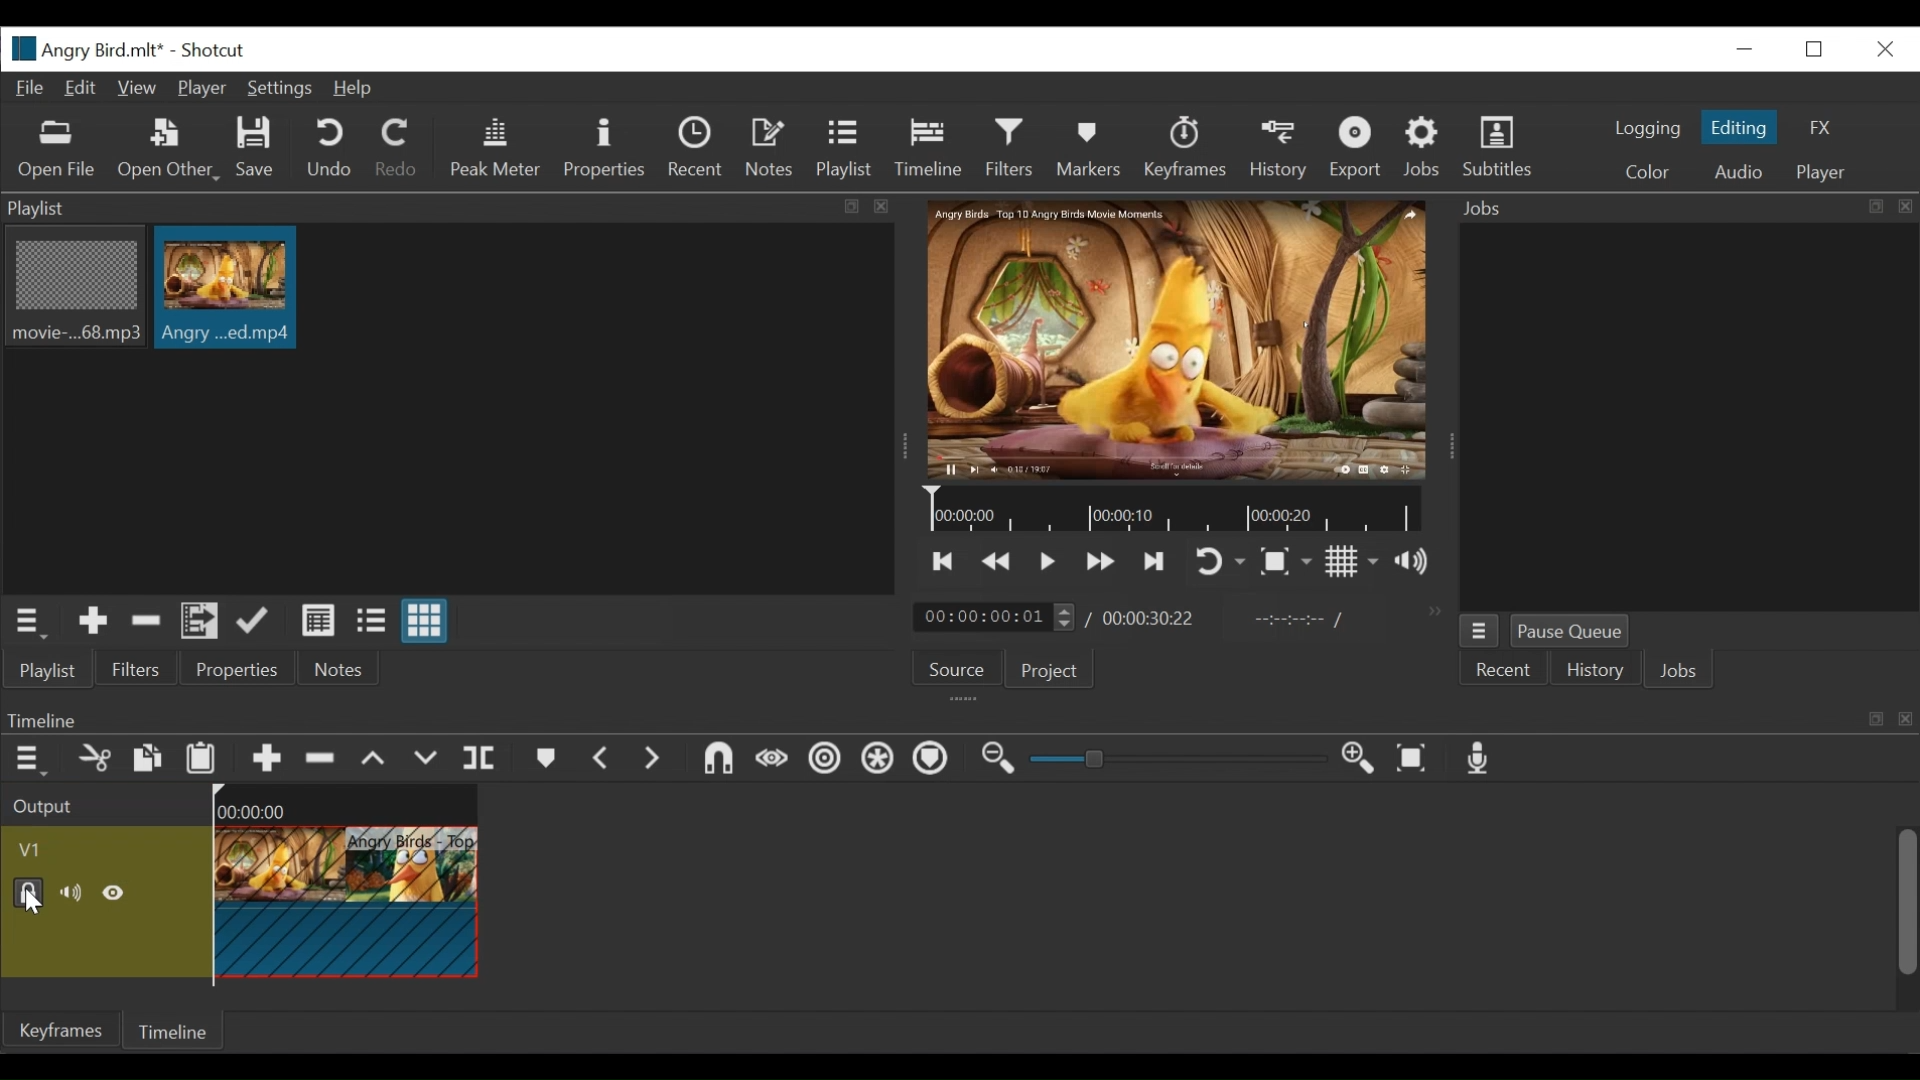 This screenshot has height=1080, width=1920. What do you see at coordinates (1687, 211) in the screenshot?
I see `Jobs Pnael` at bounding box center [1687, 211].